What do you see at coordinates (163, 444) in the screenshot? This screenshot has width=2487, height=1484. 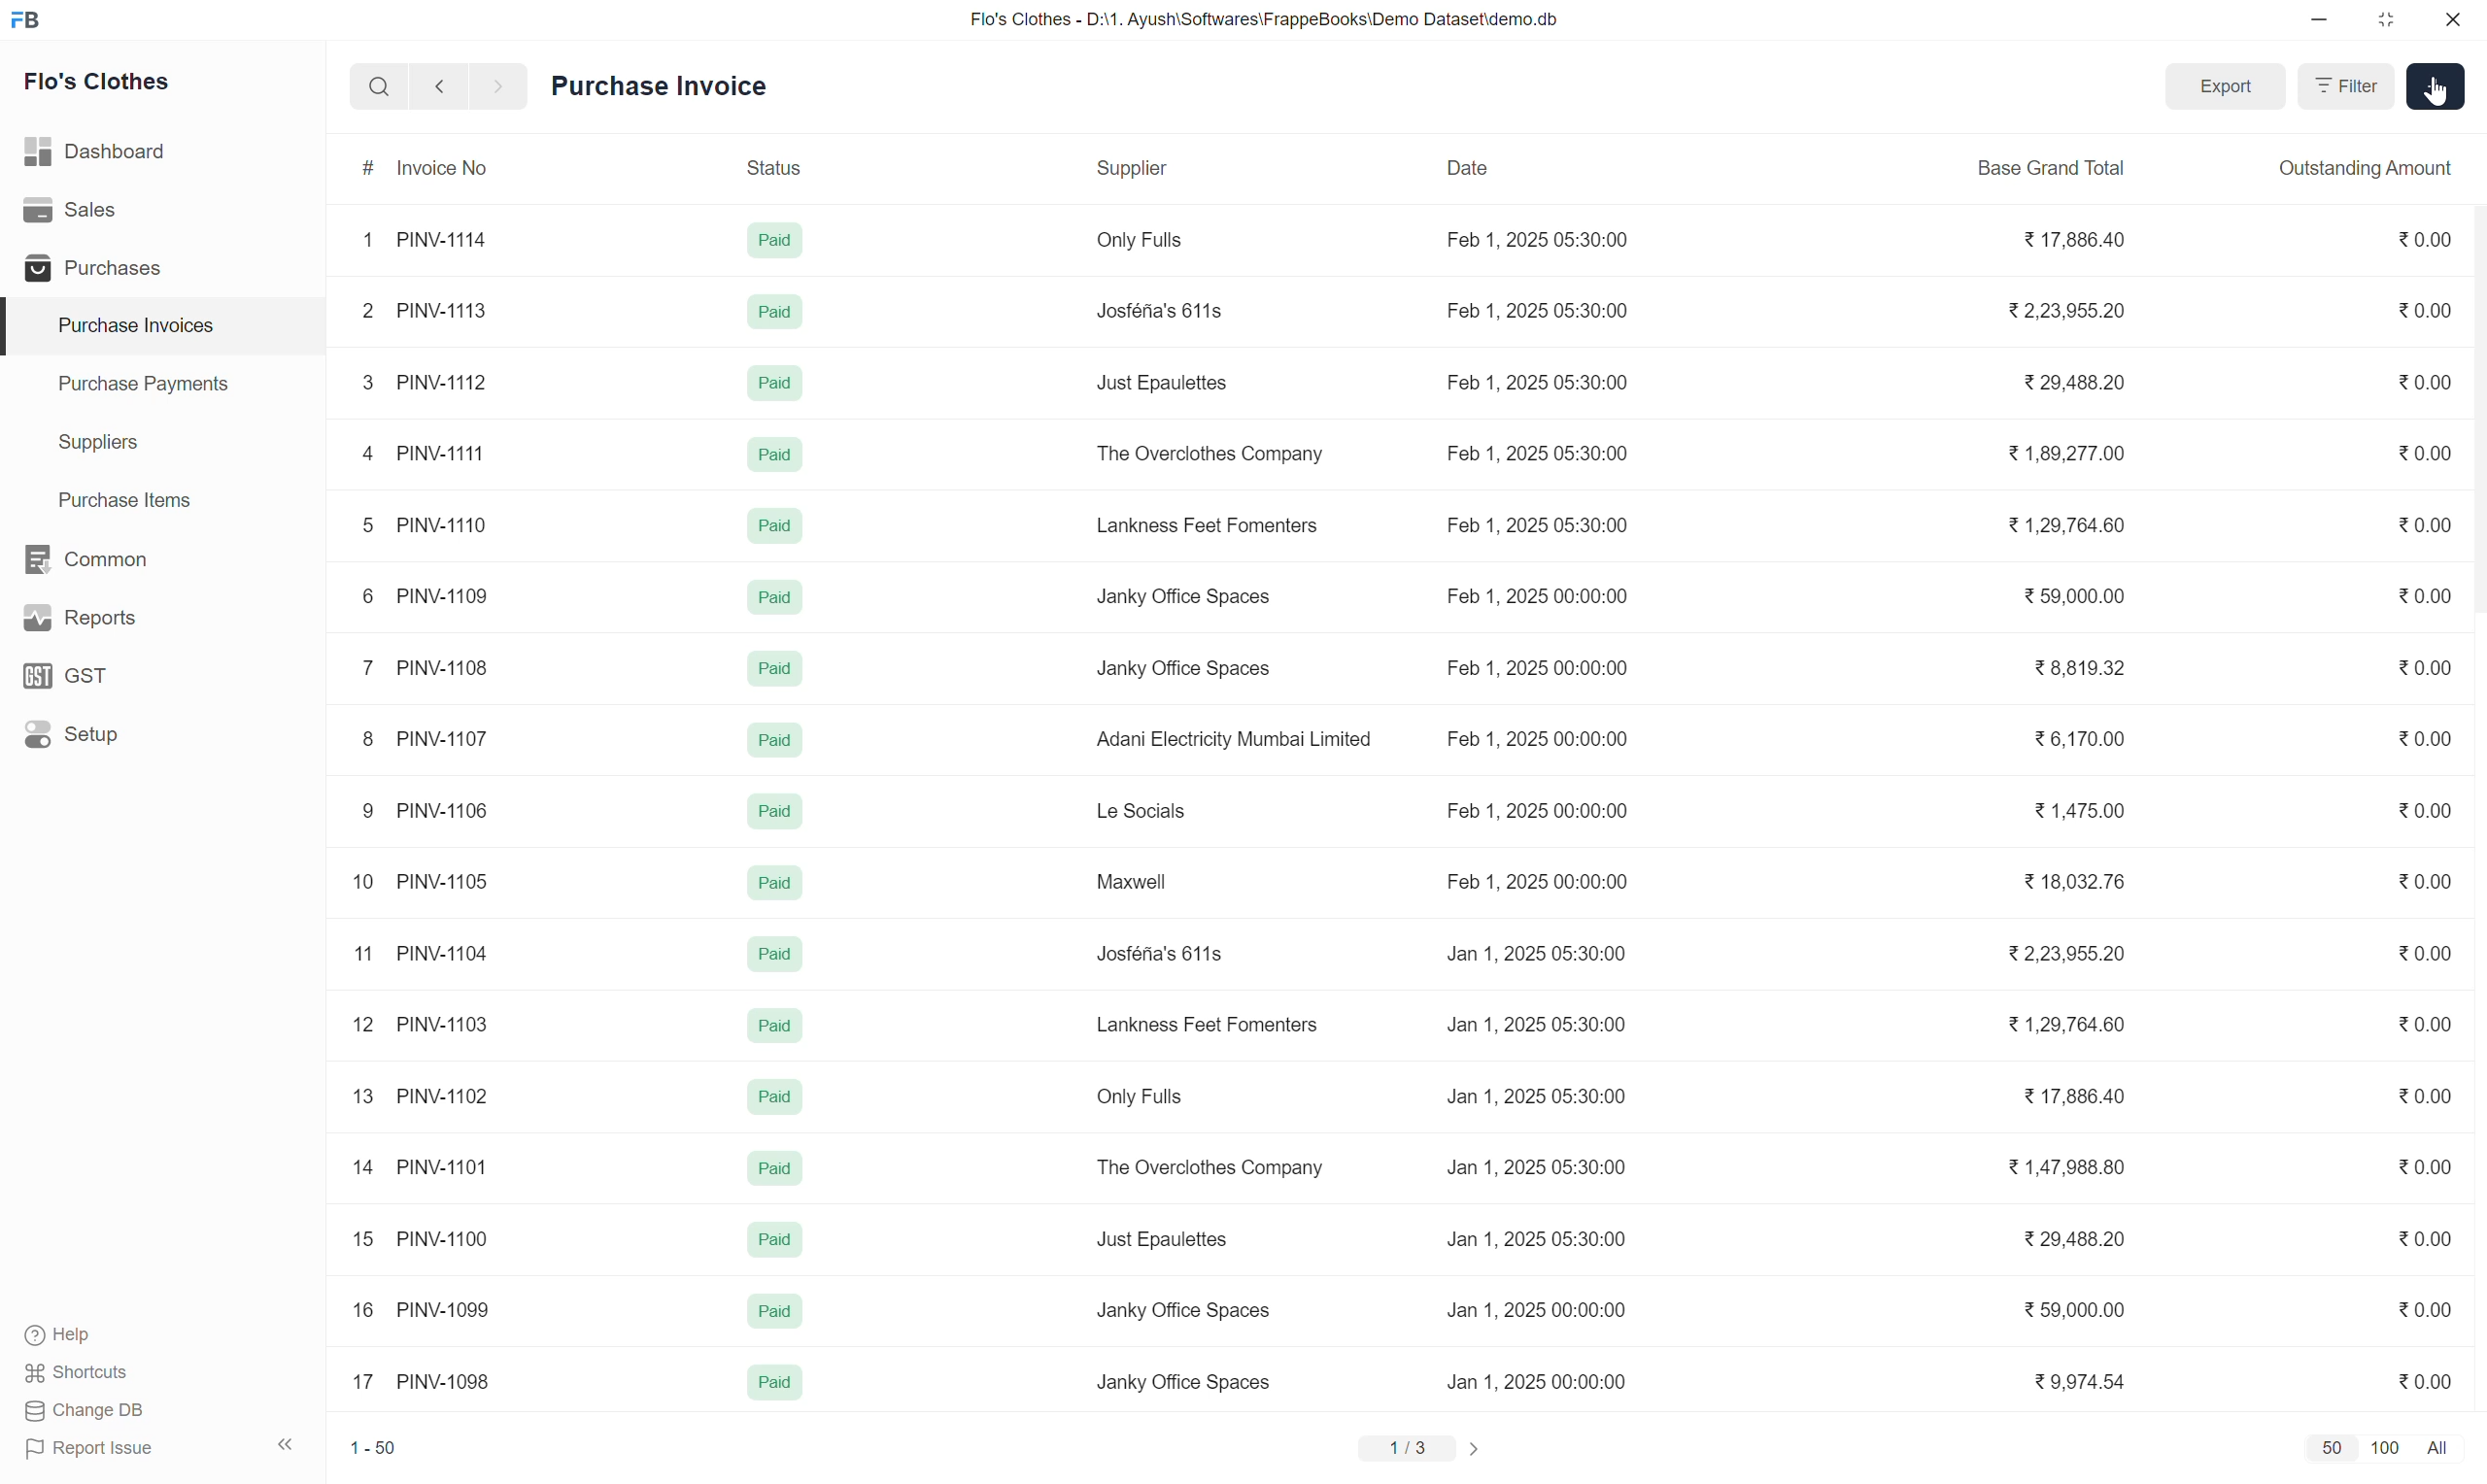 I see `Suppliers` at bounding box center [163, 444].